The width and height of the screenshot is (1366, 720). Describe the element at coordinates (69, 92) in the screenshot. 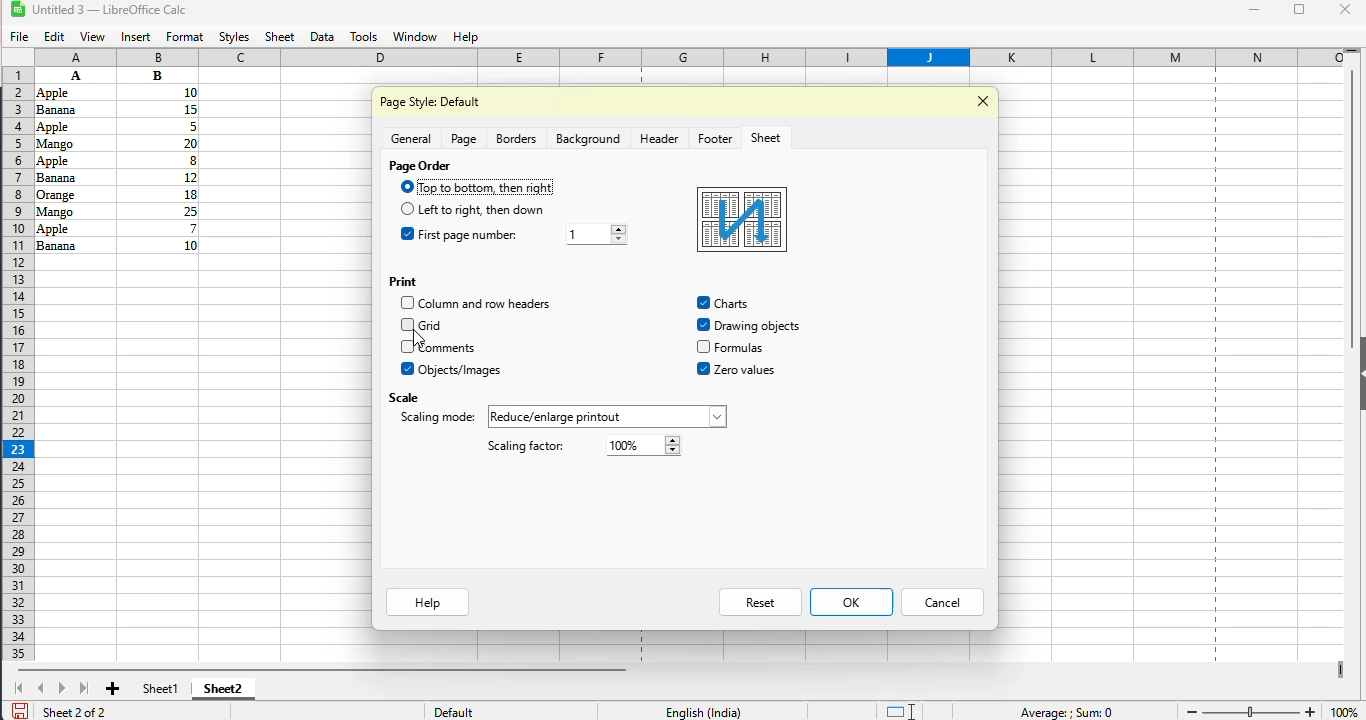

I see `` at that location.